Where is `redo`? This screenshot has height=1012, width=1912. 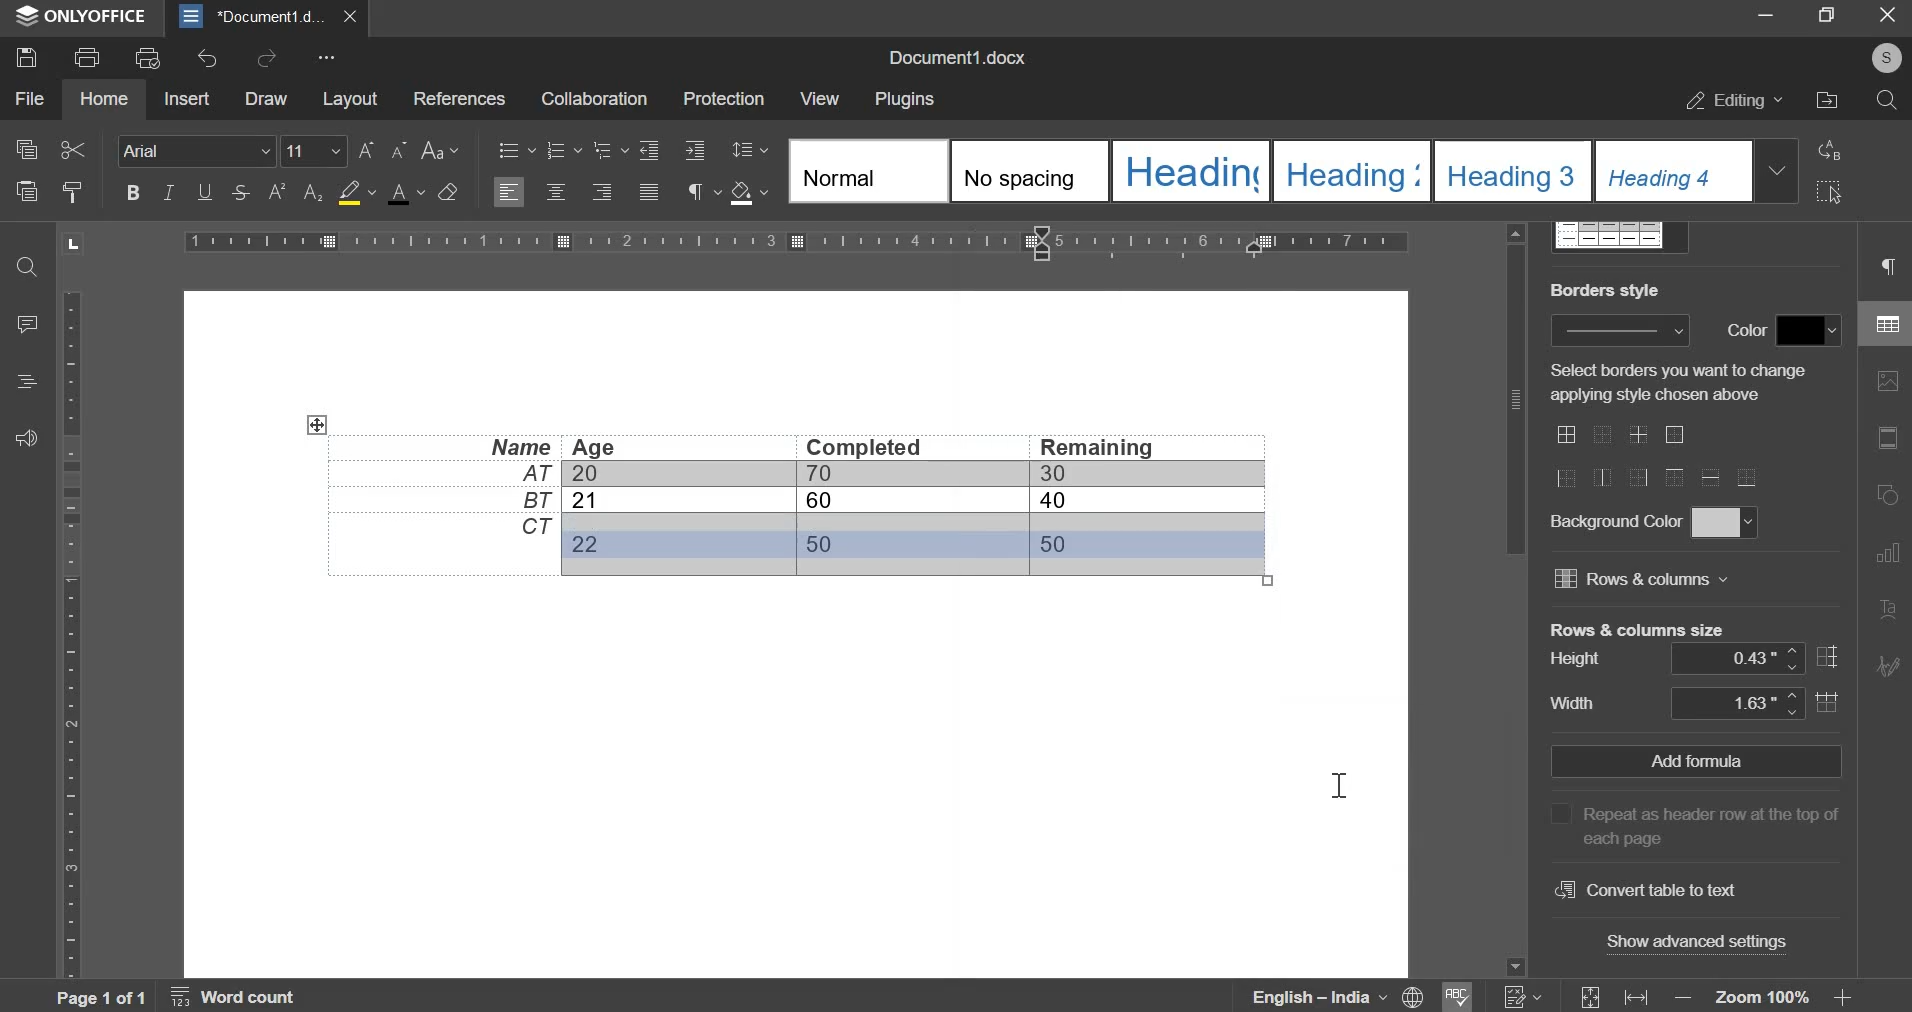 redo is located at coordinates (267, 61).